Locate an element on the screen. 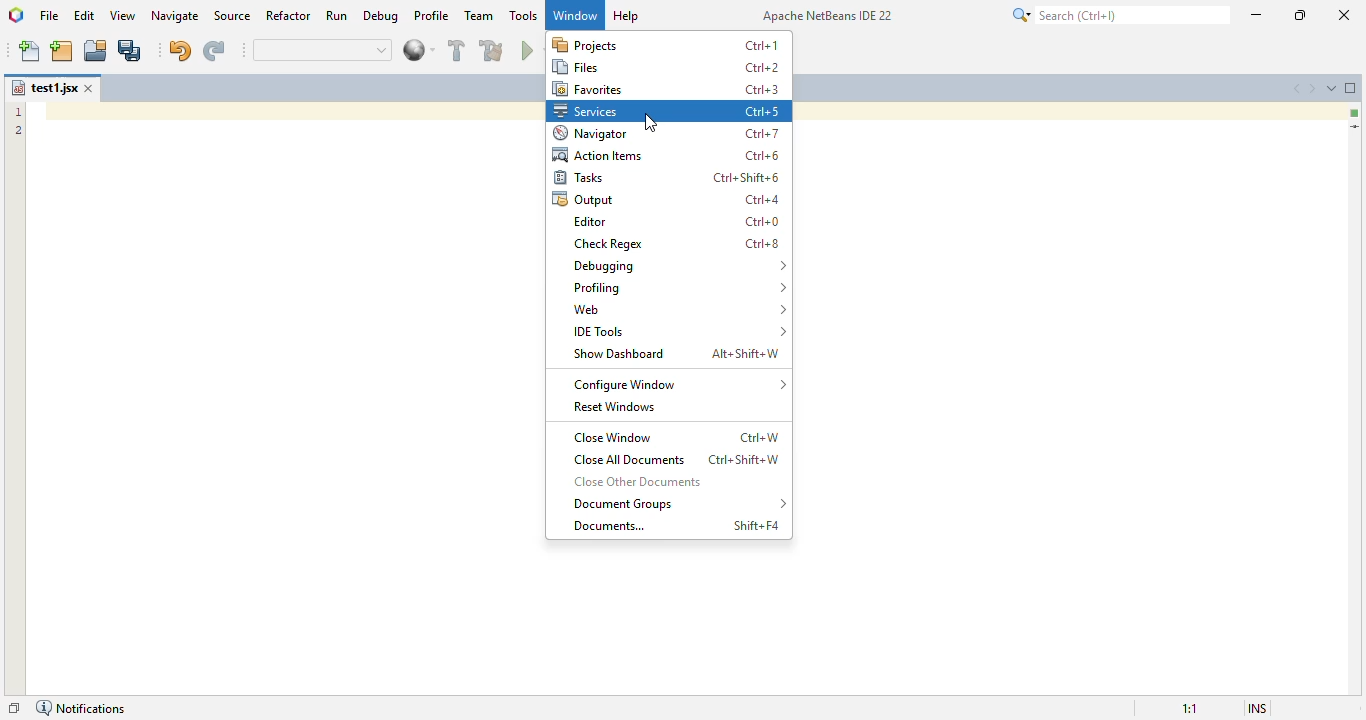  show dashboard is located at coordinates (619, 353).